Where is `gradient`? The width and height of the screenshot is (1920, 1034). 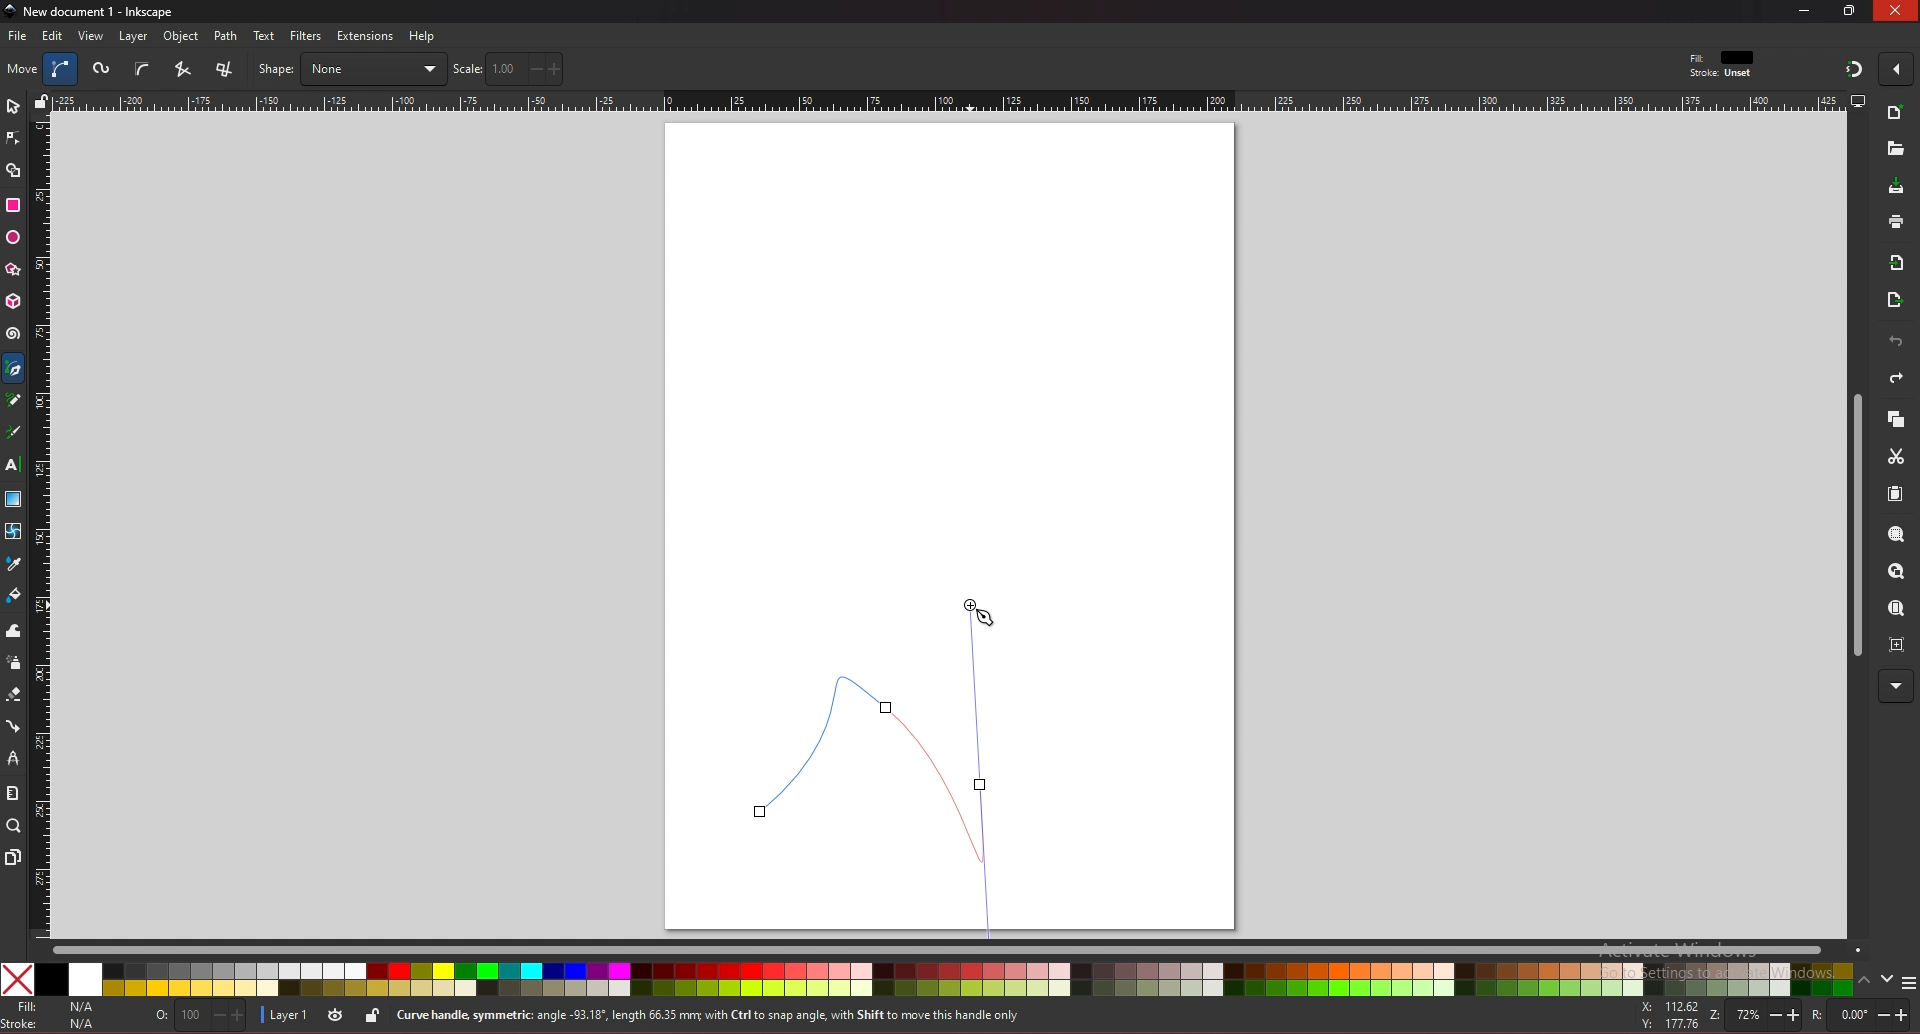 gradient is located at coordinates (14, 499).